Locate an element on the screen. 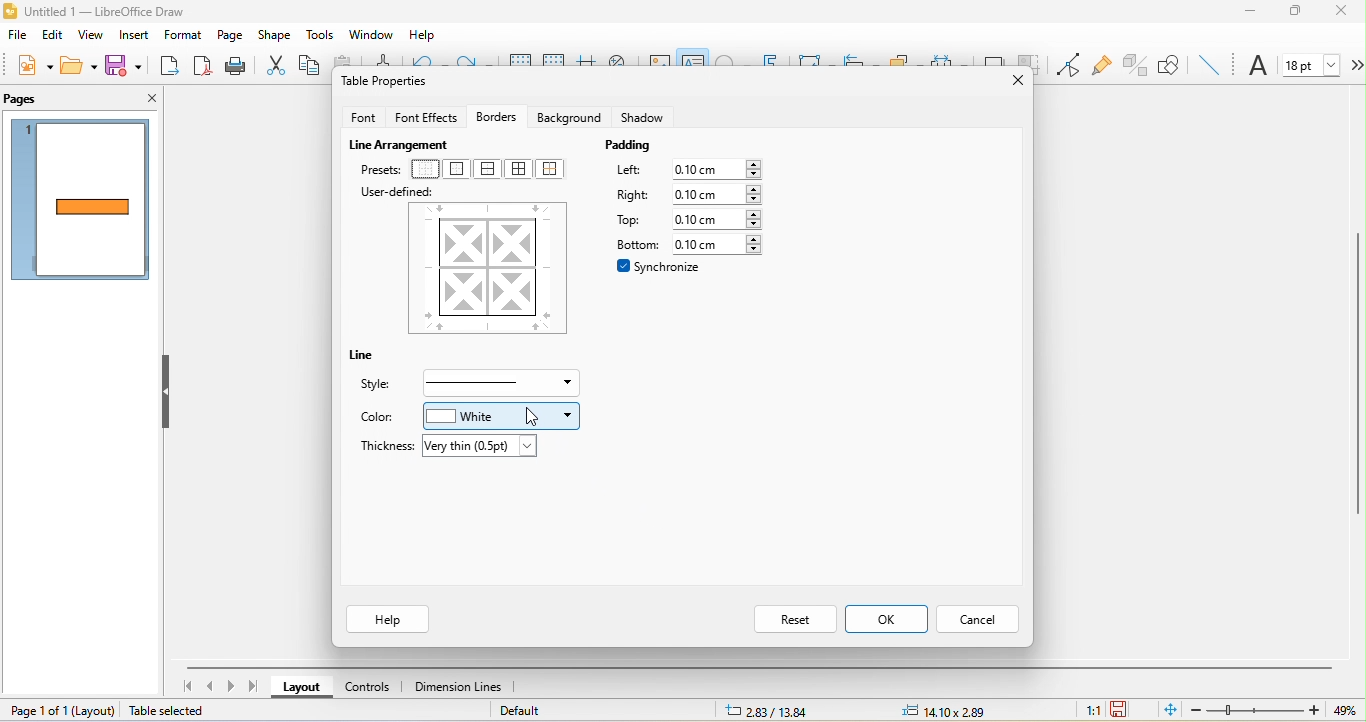 The height and width of the screenshot is (722, 1366). no border is located at coordinates (426, 170).